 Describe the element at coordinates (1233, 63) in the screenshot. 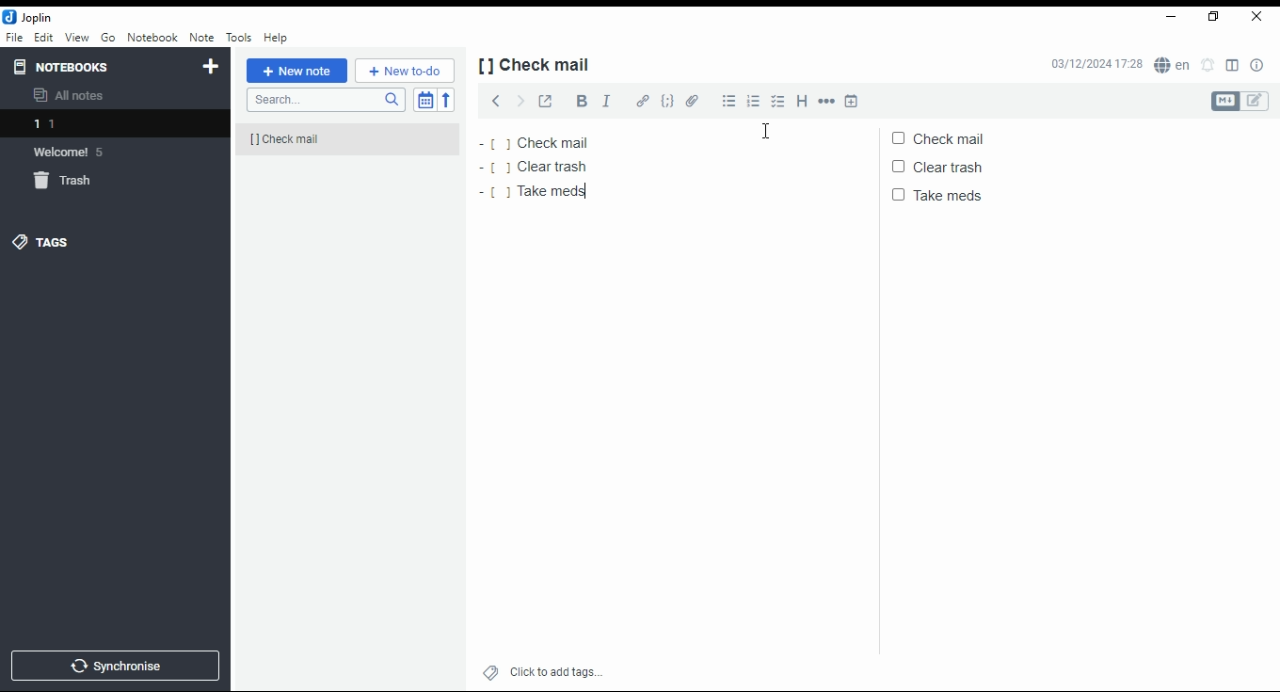

I see `toggle editor layout` at that location.